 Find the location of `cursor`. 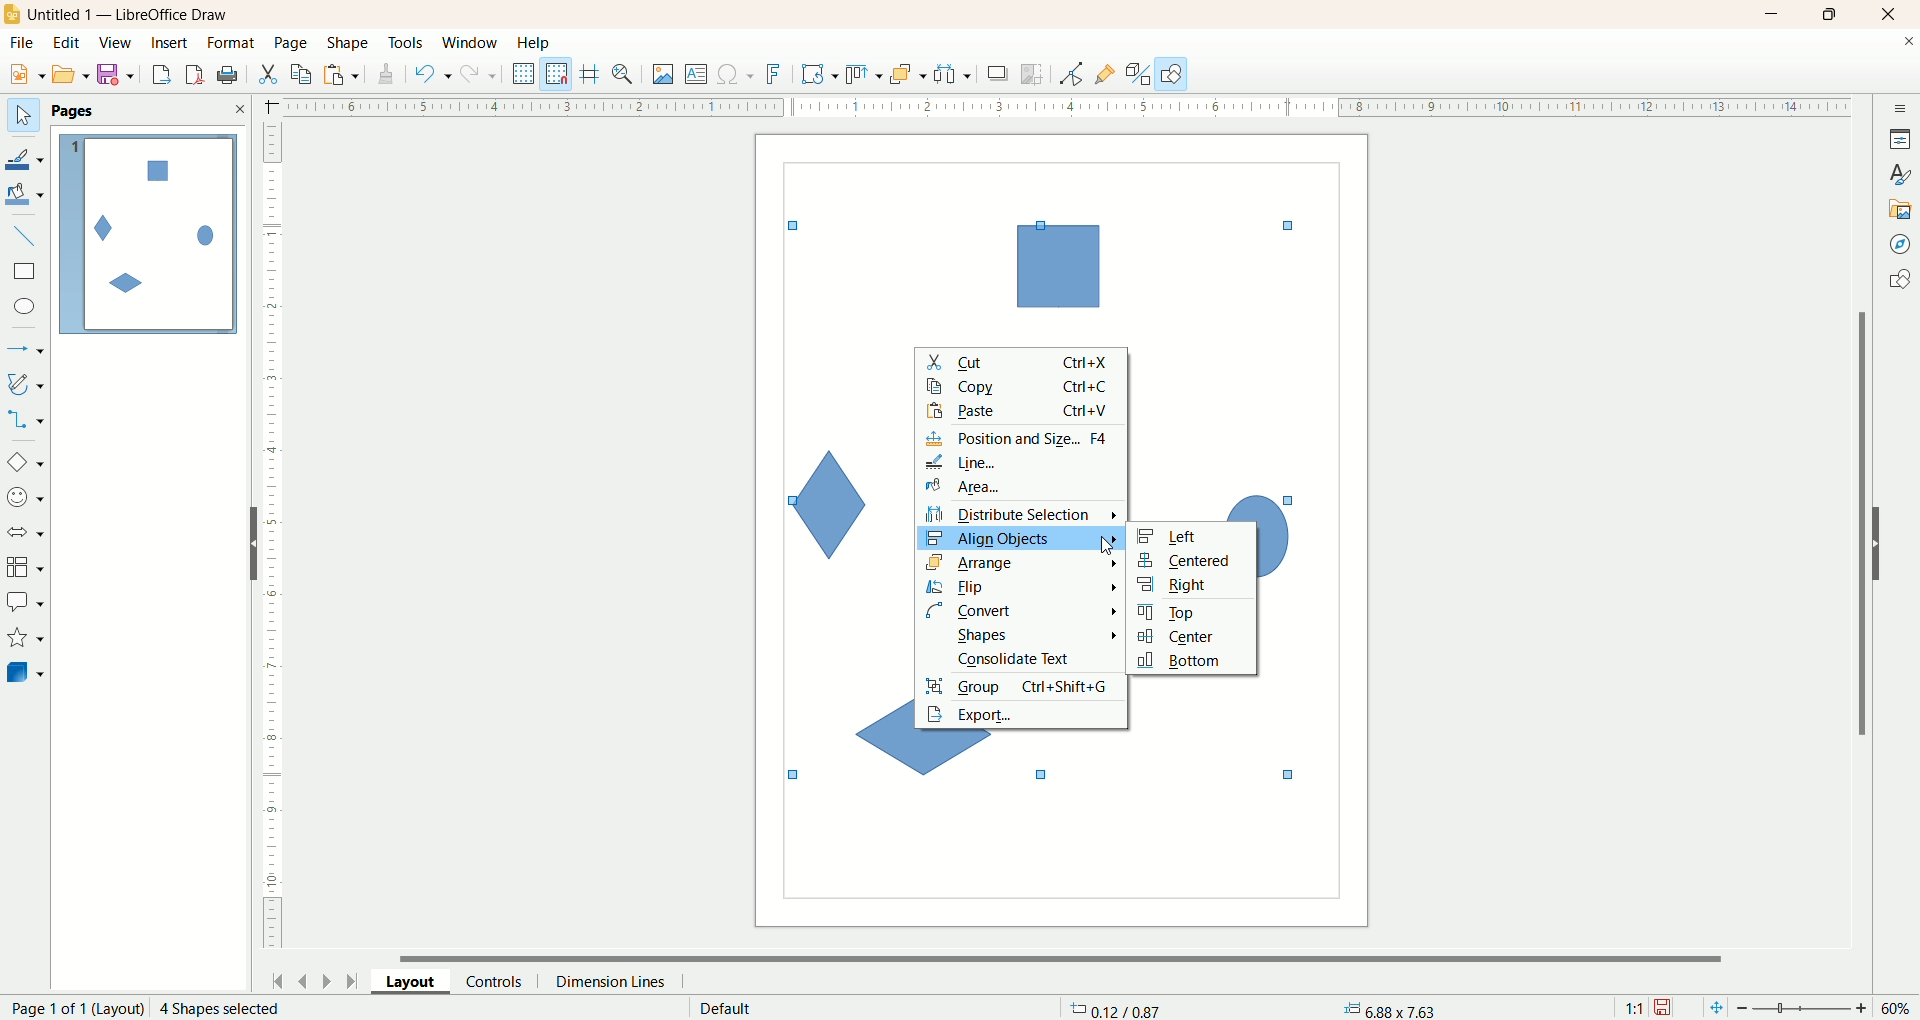

cursor is located at coordinates (1108, 544).